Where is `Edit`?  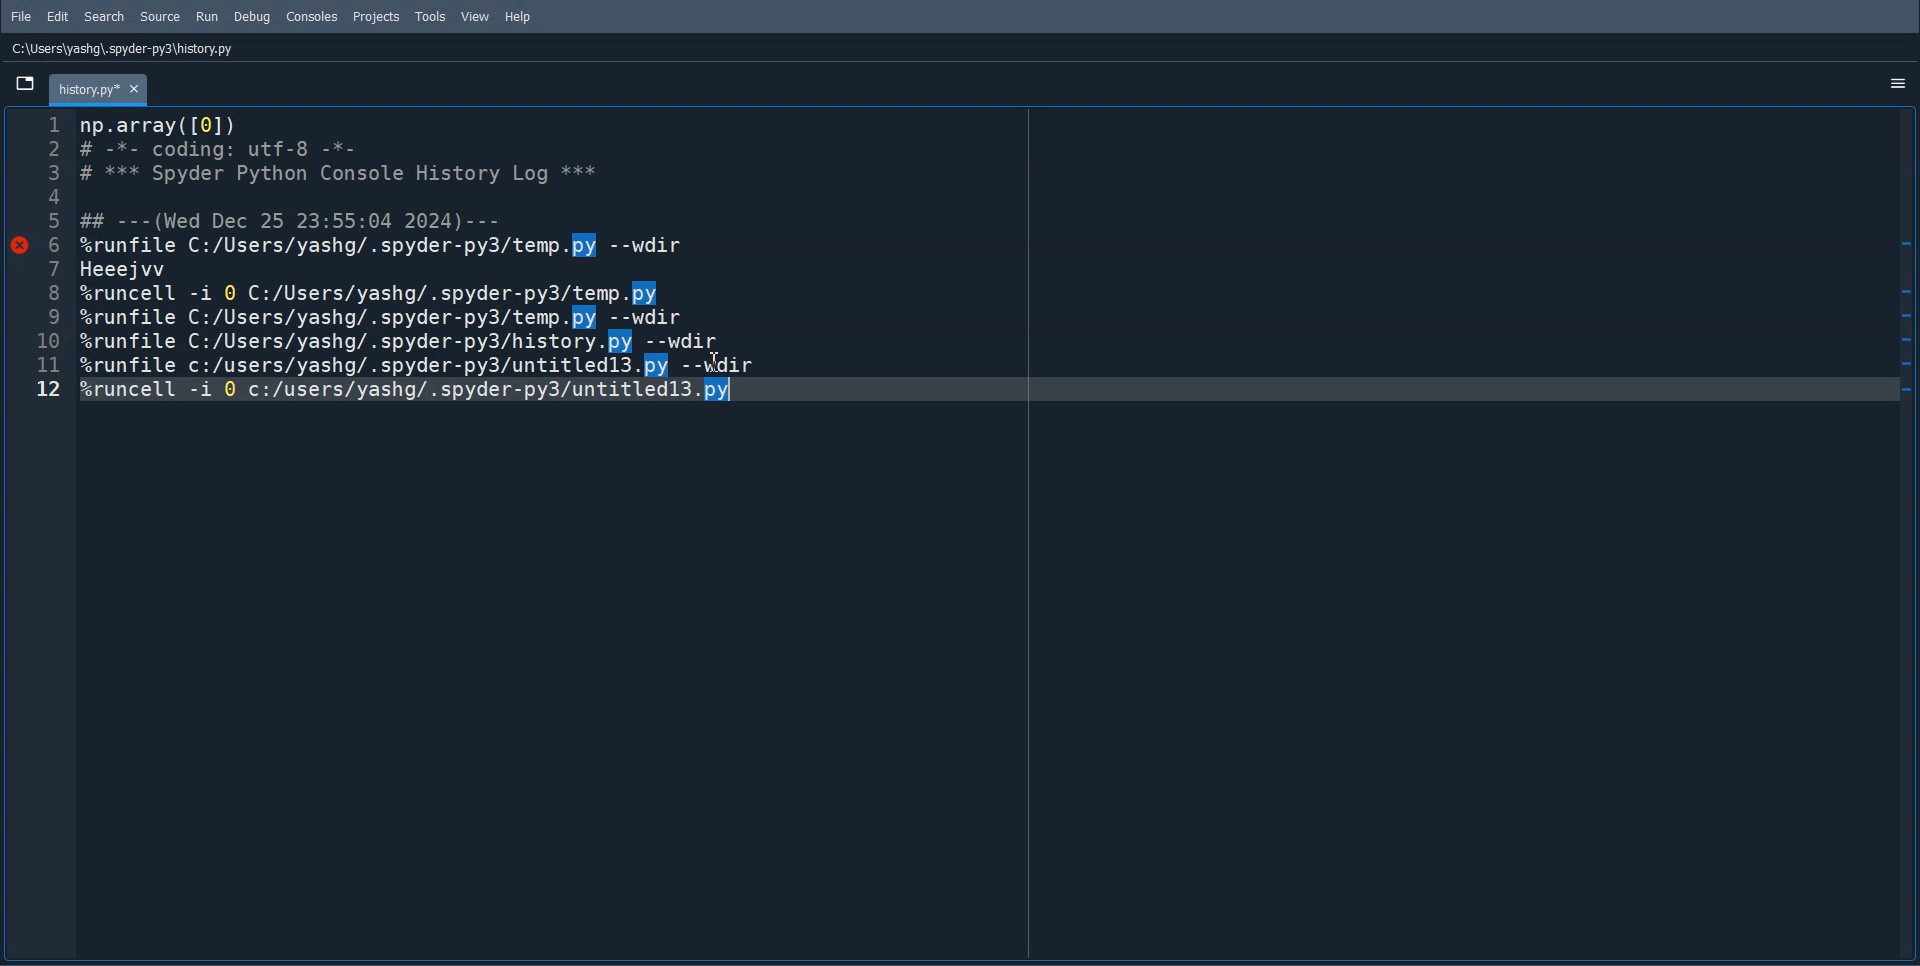
Edit is located at coordinates (58, 16).